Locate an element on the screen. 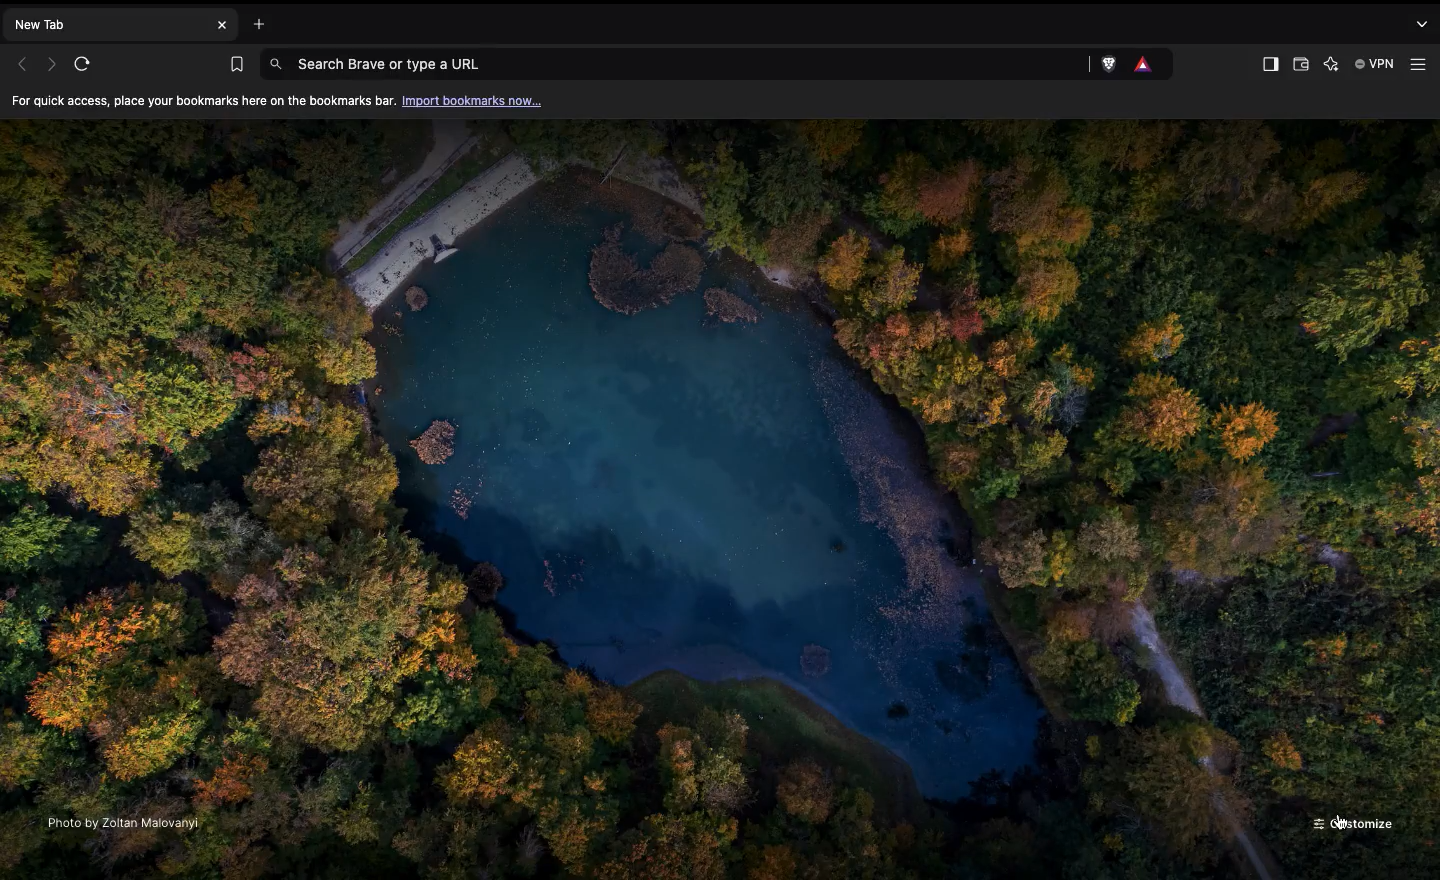 Image resolution: width=1440 pixels, height=880 pixels. Brave rewards is located at coordinates (1145, 65).